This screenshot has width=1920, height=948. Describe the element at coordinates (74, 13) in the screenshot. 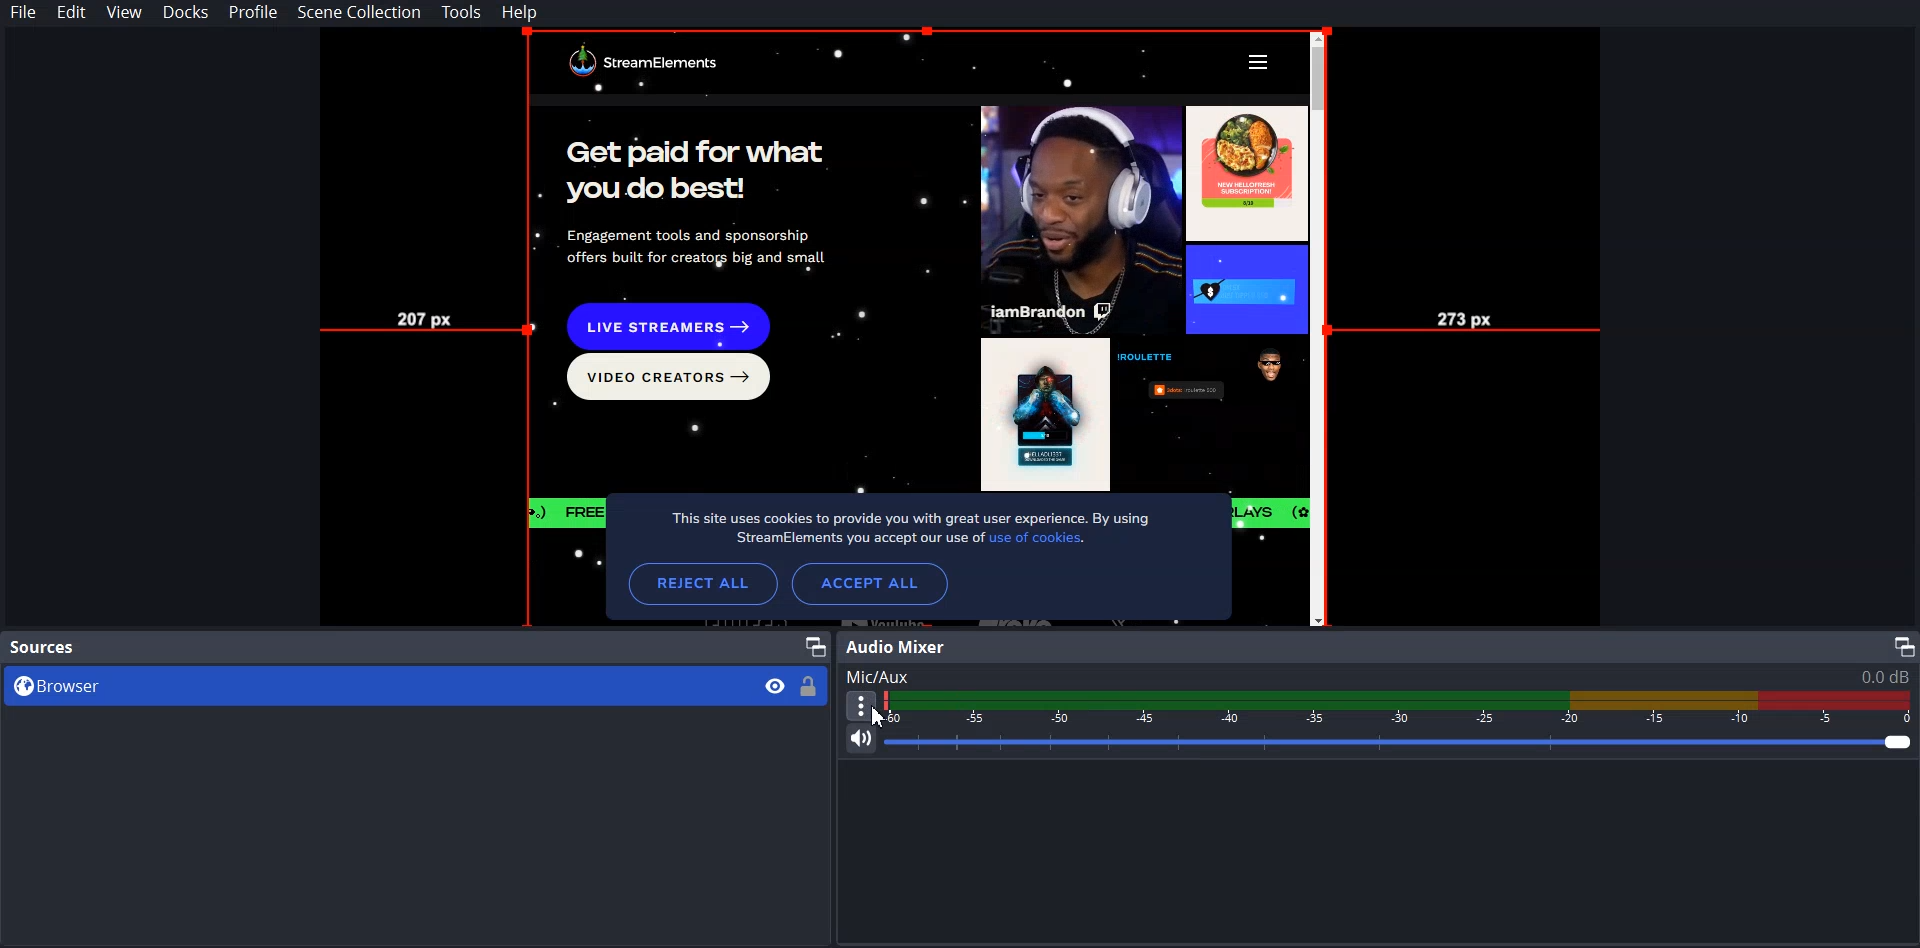

I see `Edit` at that location.